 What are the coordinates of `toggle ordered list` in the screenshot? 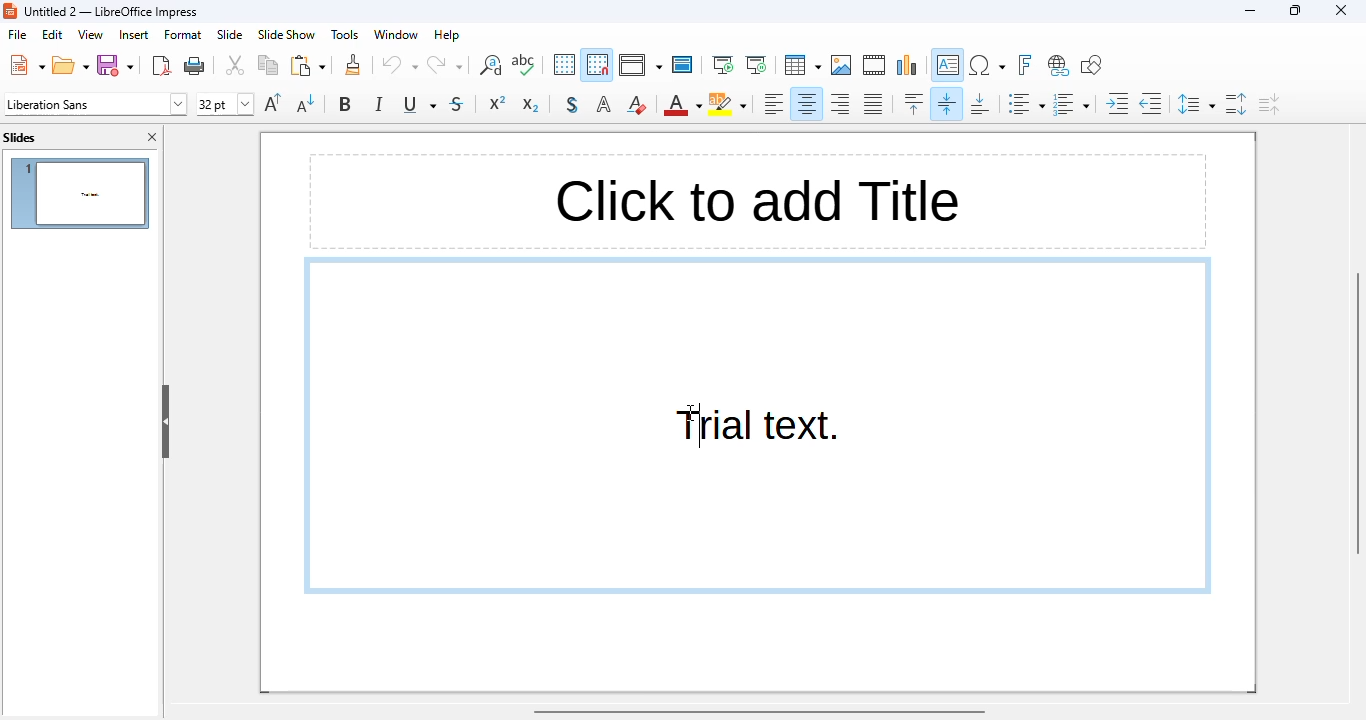 It's located at (1071, 104).